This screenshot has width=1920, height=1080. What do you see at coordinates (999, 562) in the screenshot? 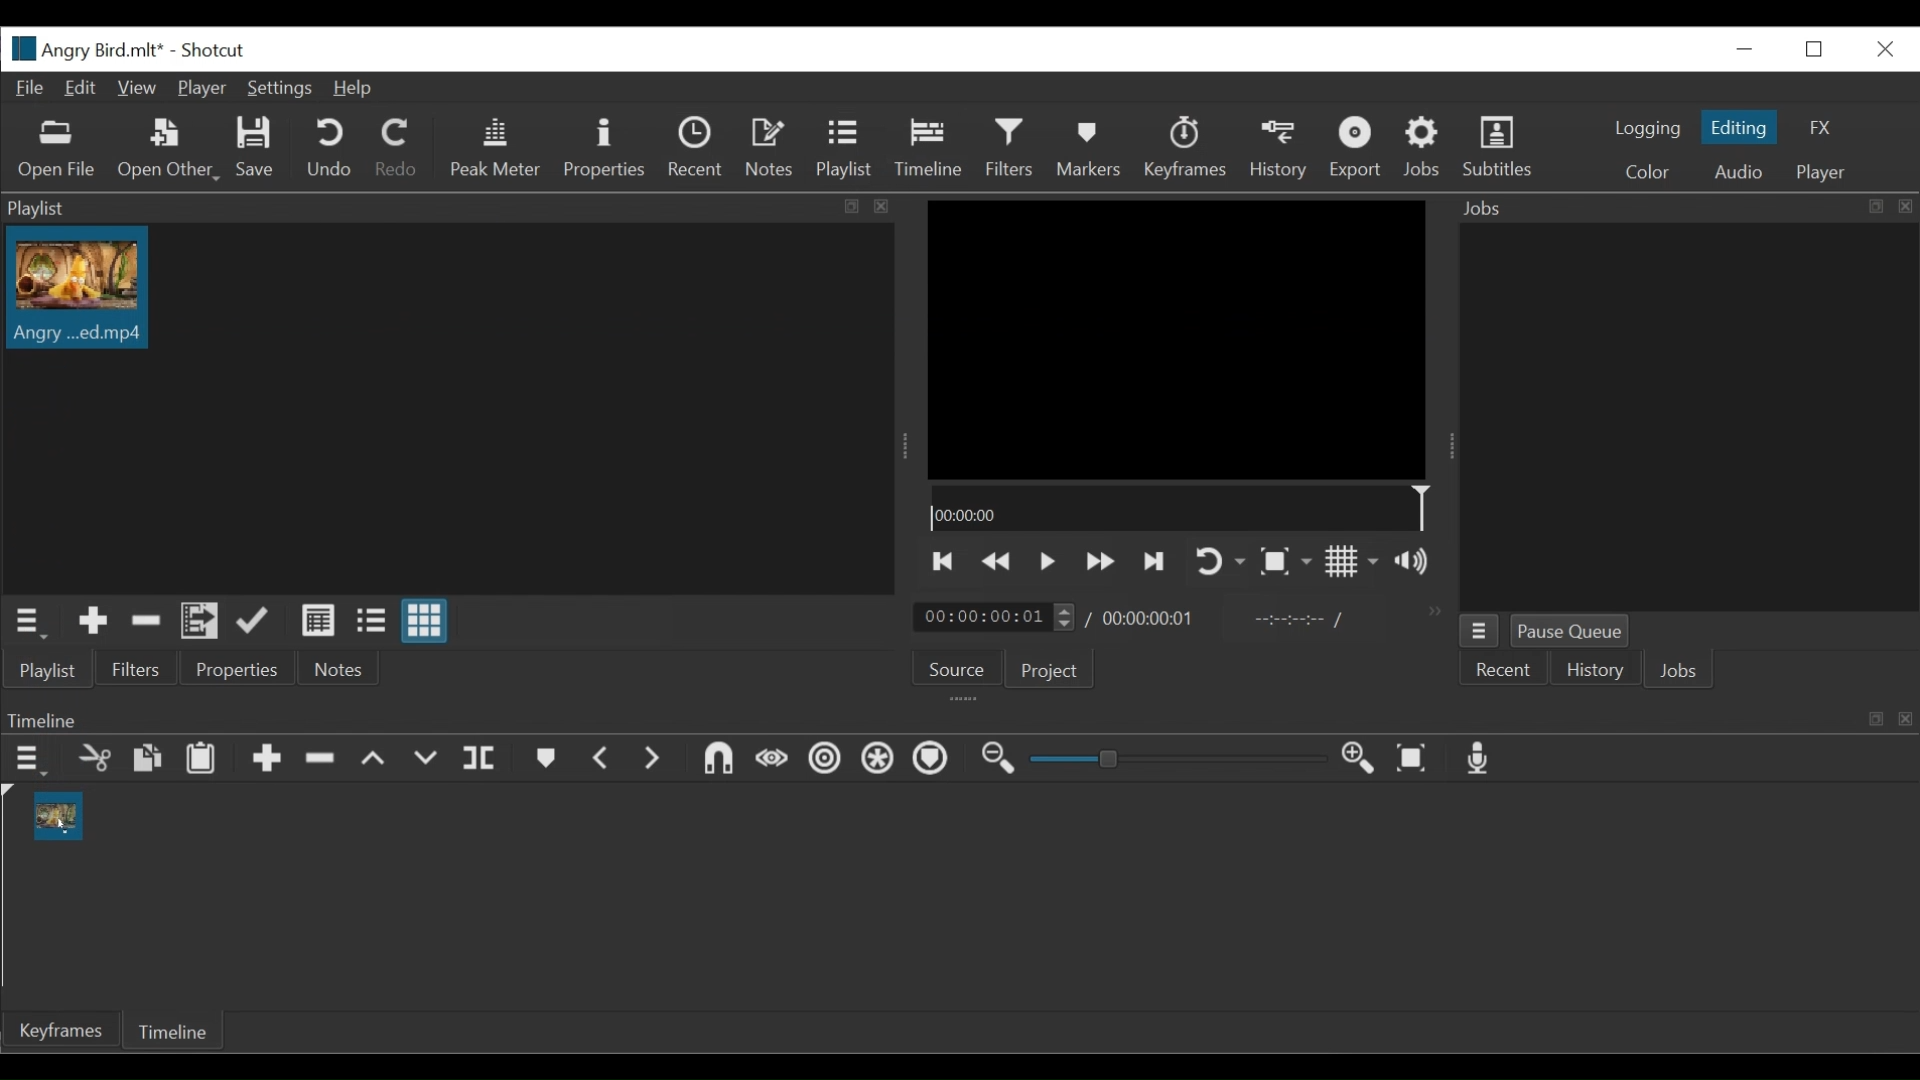
I see `Play quickly backward` at bounding box center [999, 562].